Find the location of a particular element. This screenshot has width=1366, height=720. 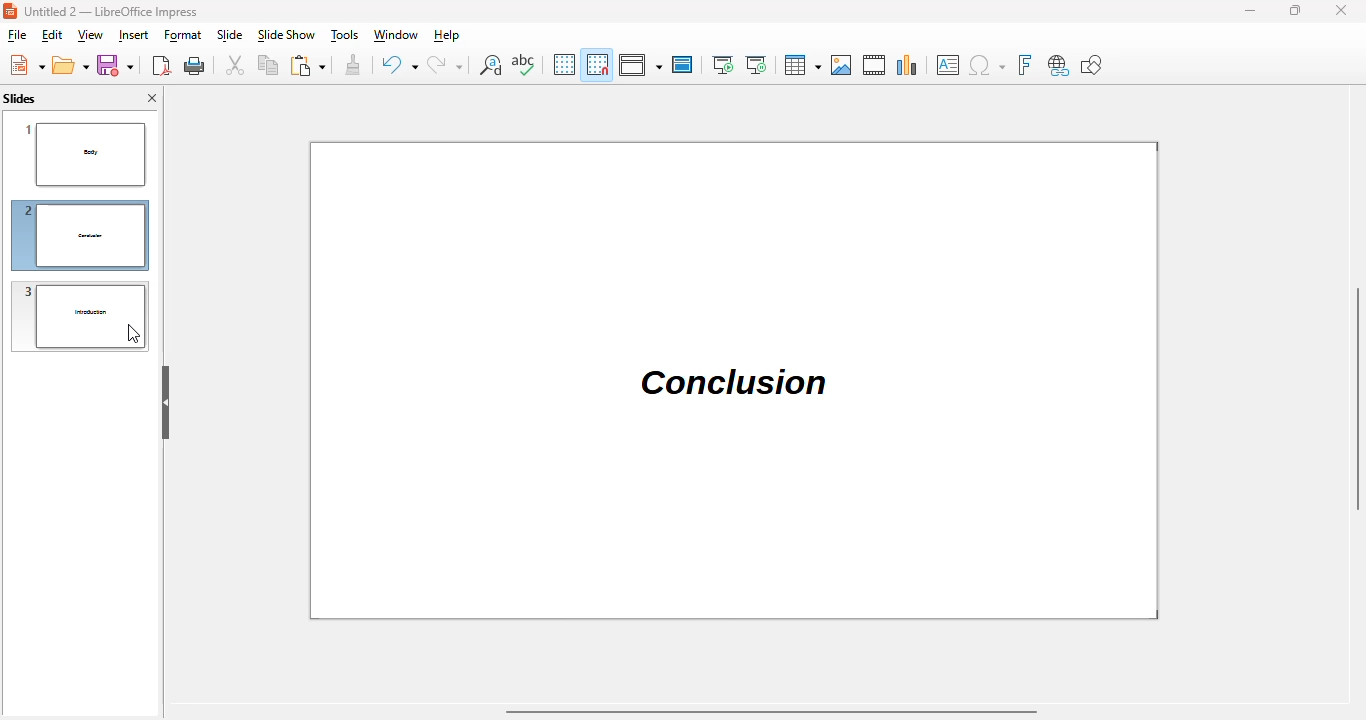

find and replace is located at coordinates (489, 64).